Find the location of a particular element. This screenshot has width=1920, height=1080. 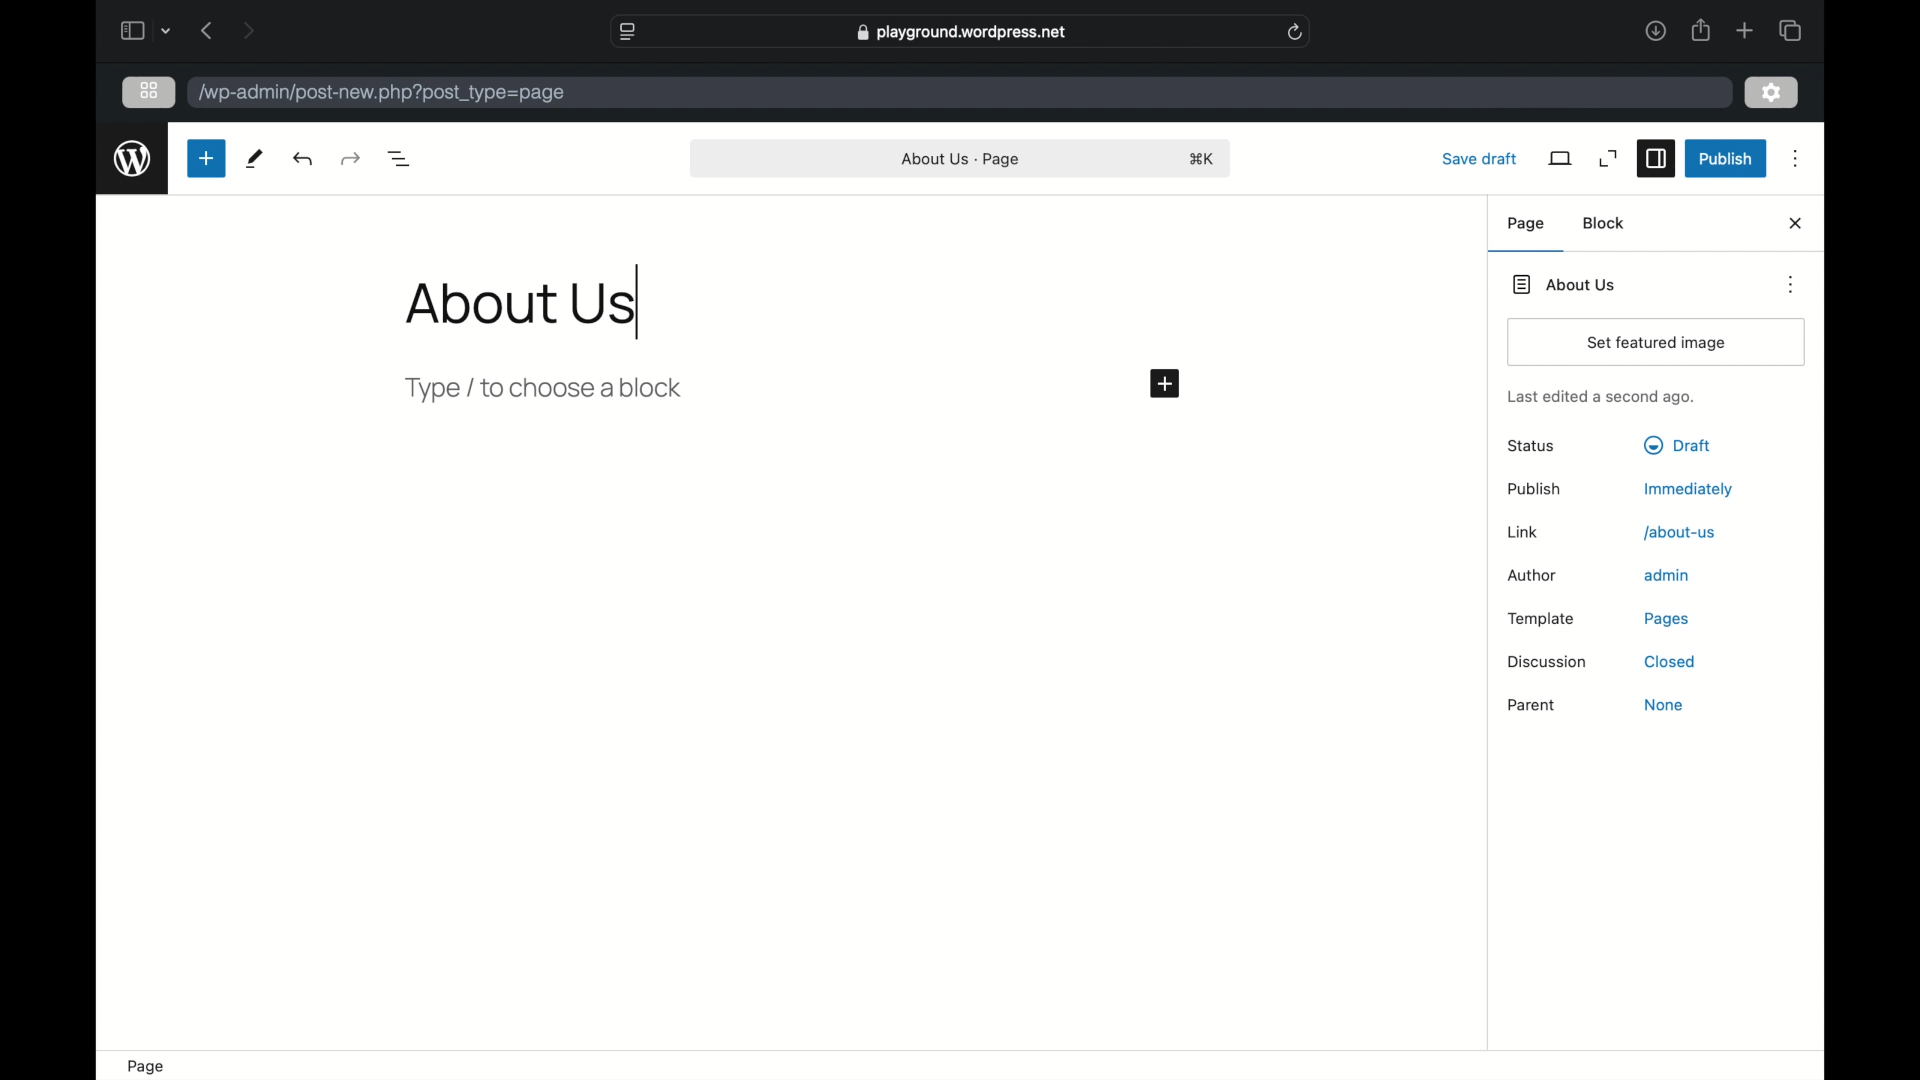

add is located at coordinates (1167, 385).